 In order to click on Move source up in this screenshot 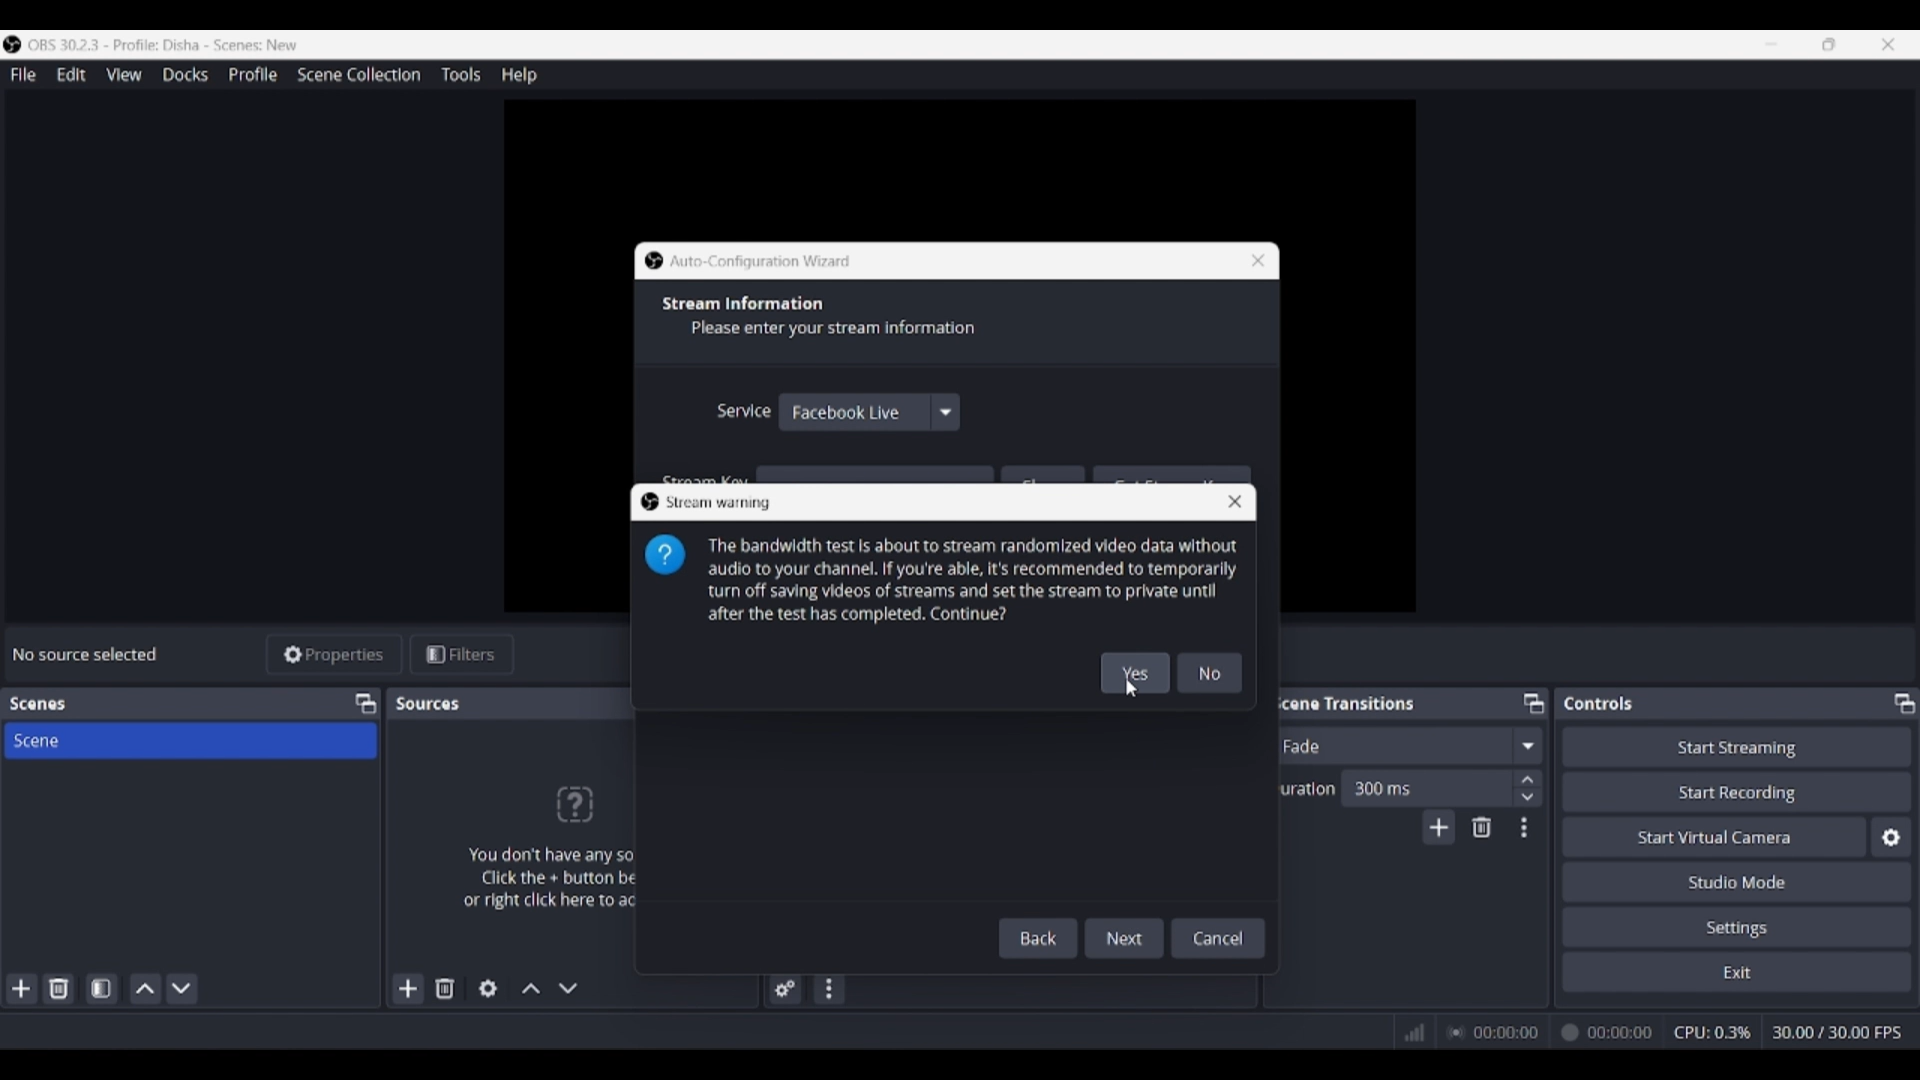, I will do `click(531, 988)`.